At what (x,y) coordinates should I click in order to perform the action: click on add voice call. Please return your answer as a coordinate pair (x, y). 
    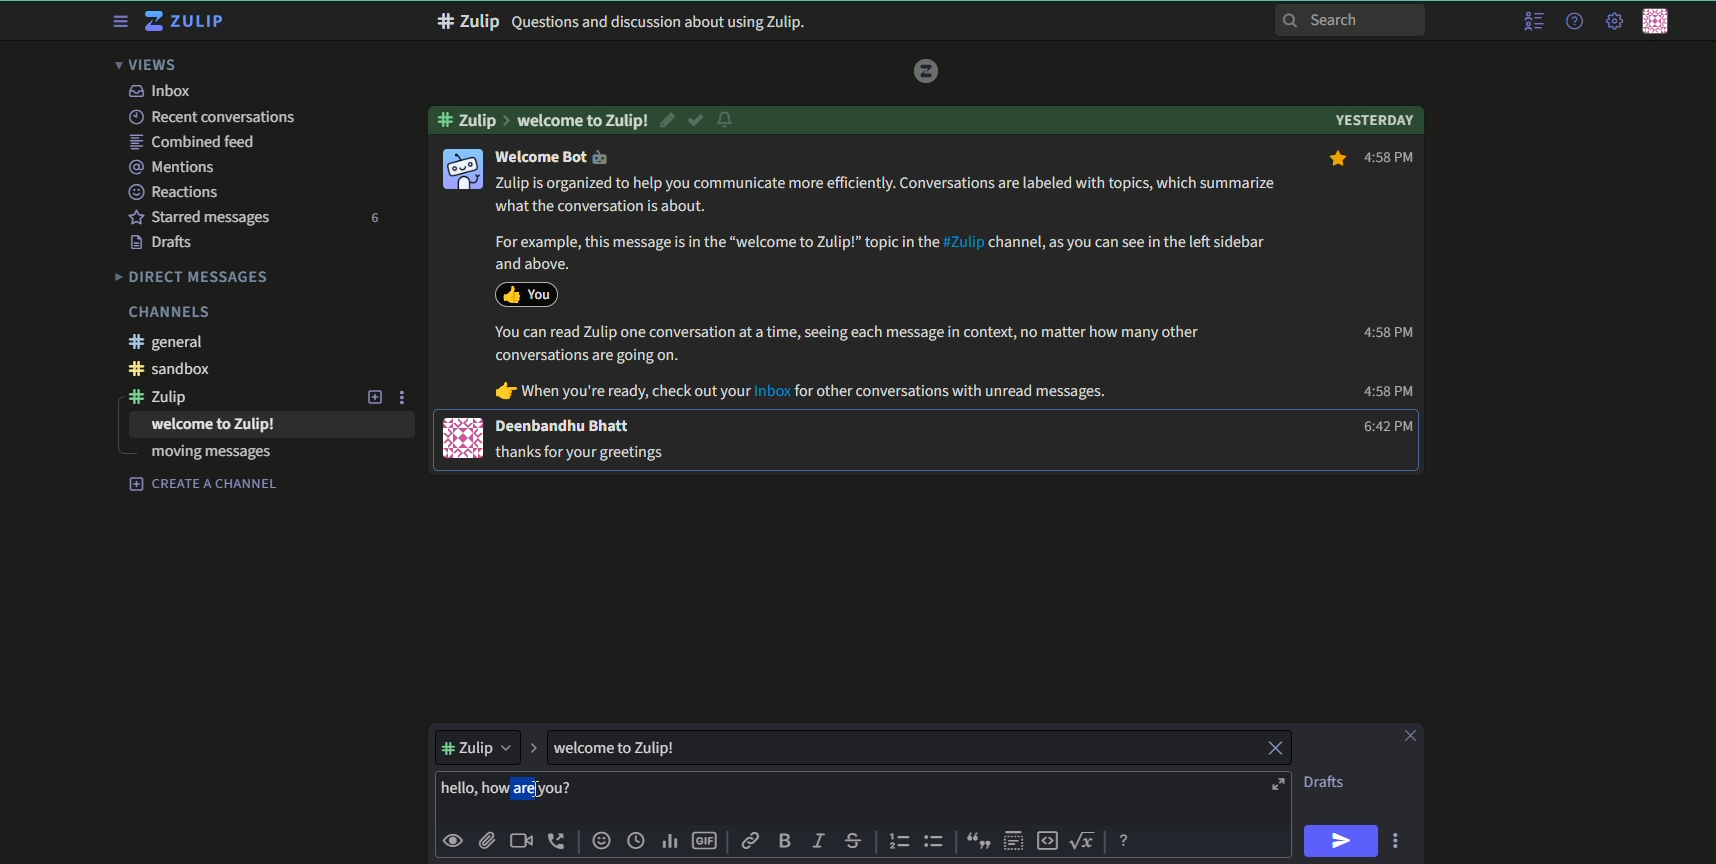
    Looking at the image, I should click on (558, 841).